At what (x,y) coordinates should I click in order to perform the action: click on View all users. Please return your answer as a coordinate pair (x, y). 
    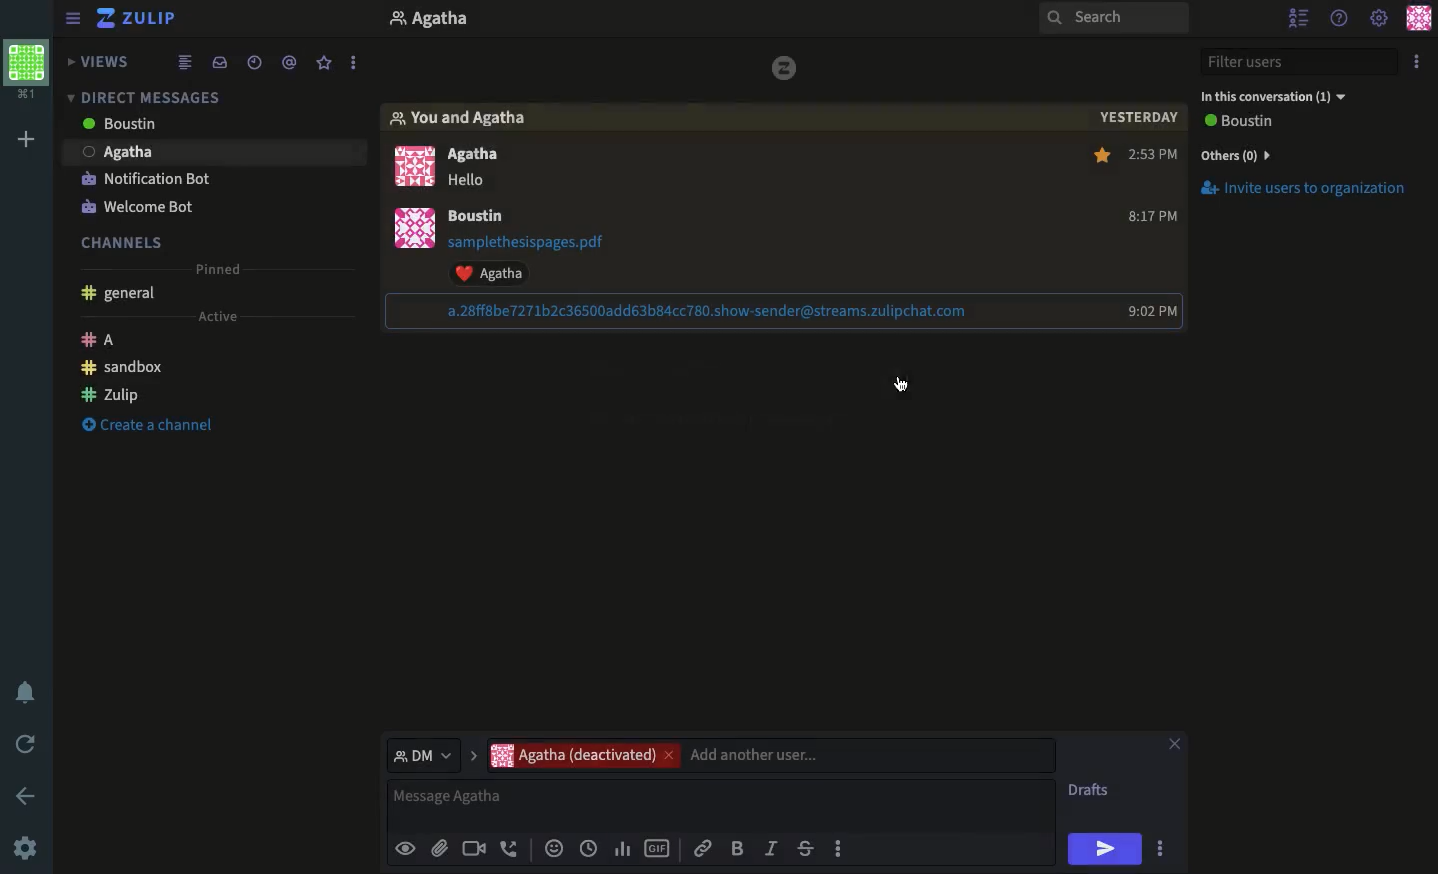
    Looking at the image, I should click on (1256, 123).